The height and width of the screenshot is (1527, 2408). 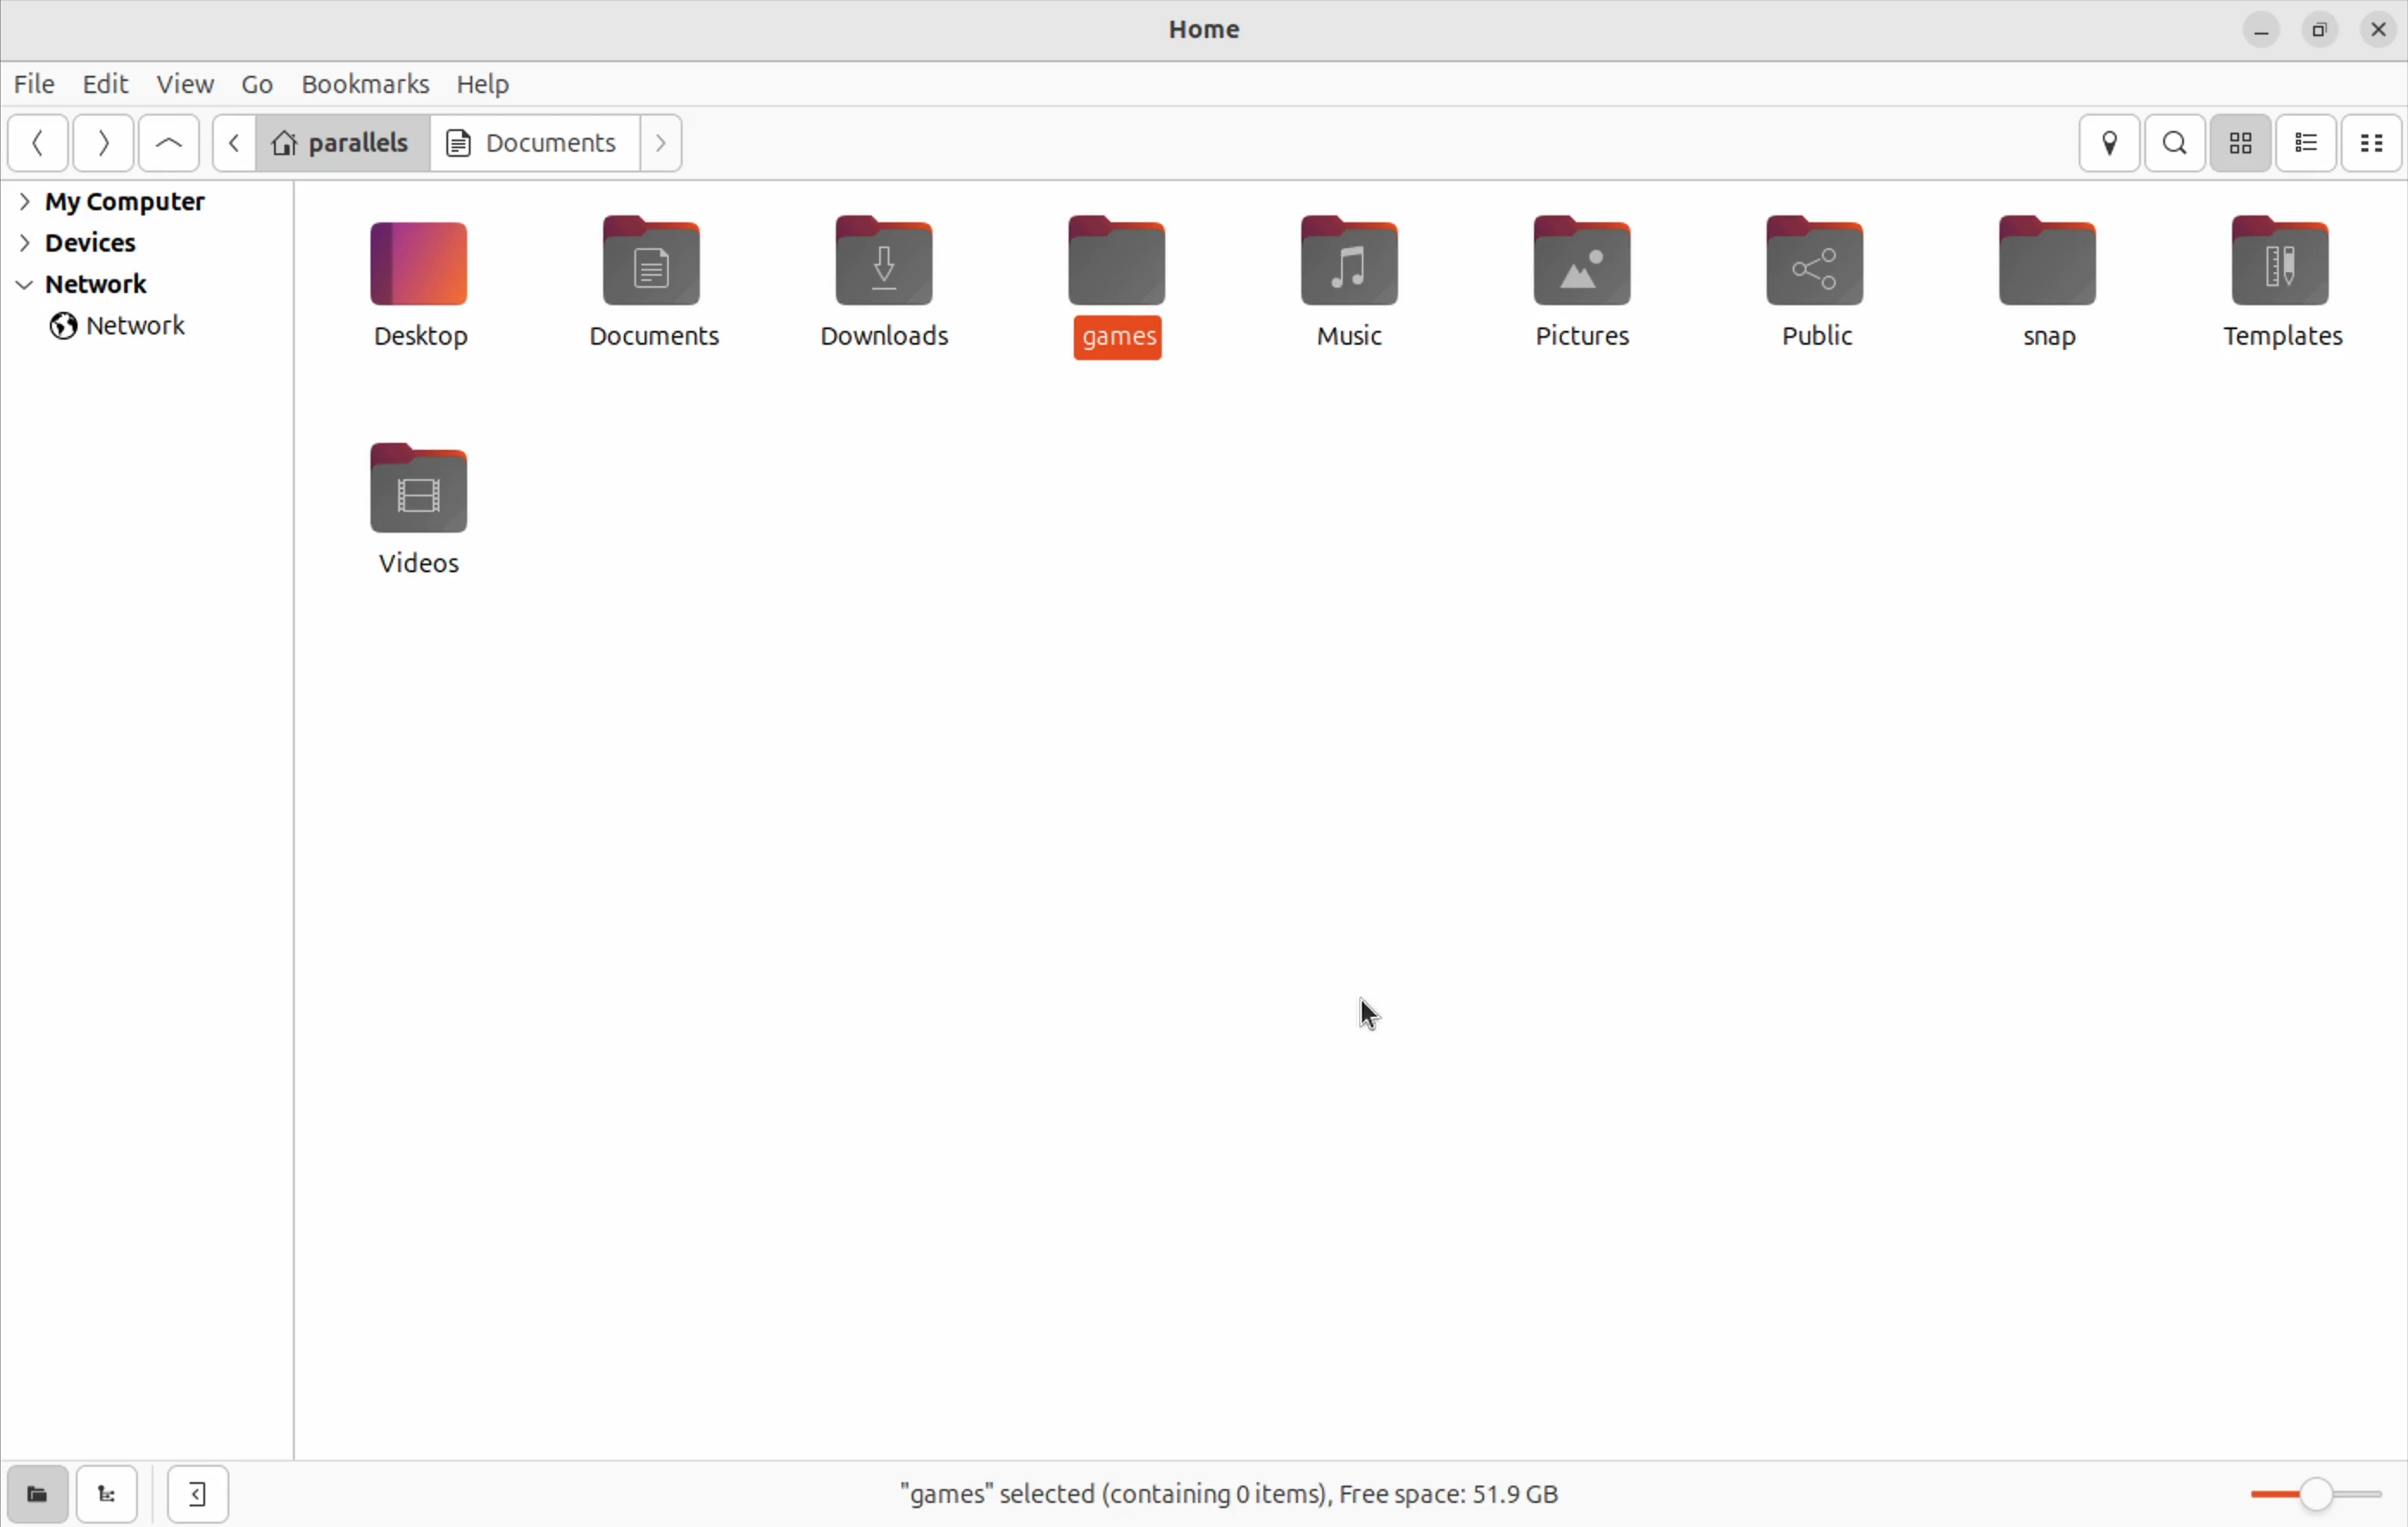 I want to click on My computer, so click(x=125, y=204).